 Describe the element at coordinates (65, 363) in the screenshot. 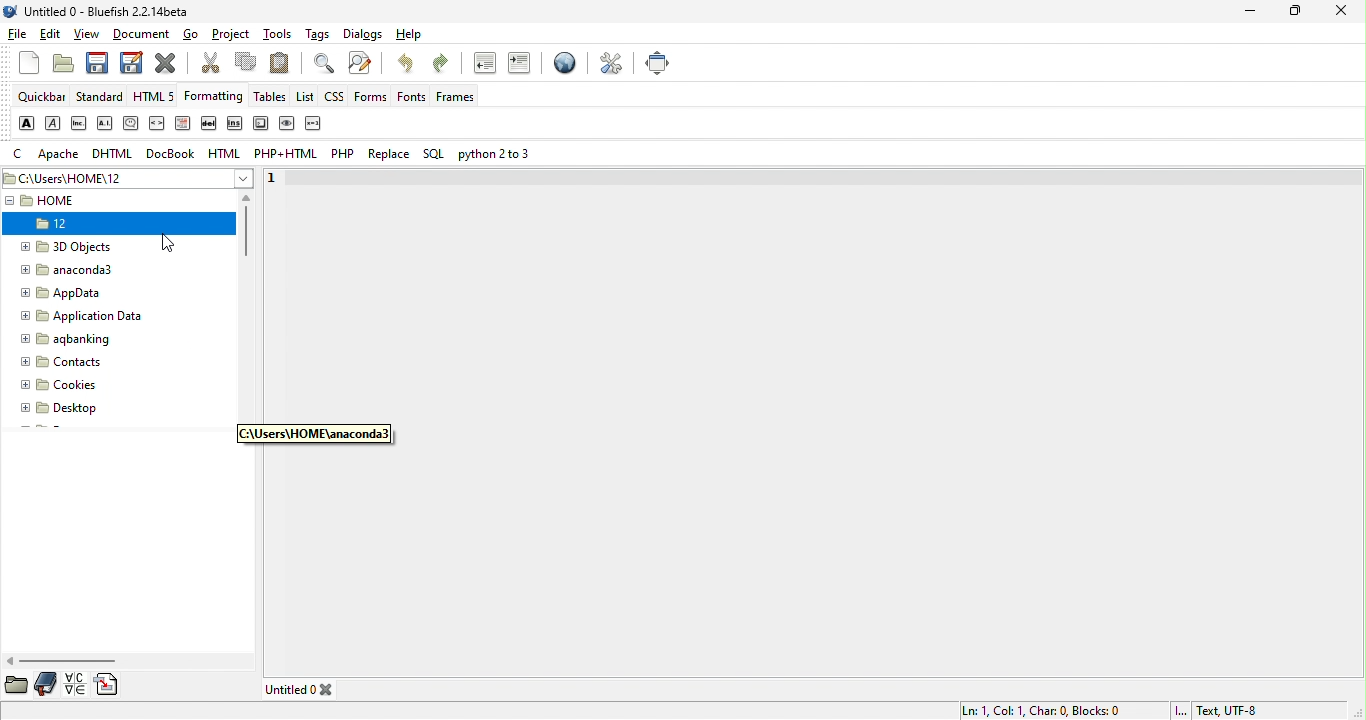

I see `contacts` at that location.